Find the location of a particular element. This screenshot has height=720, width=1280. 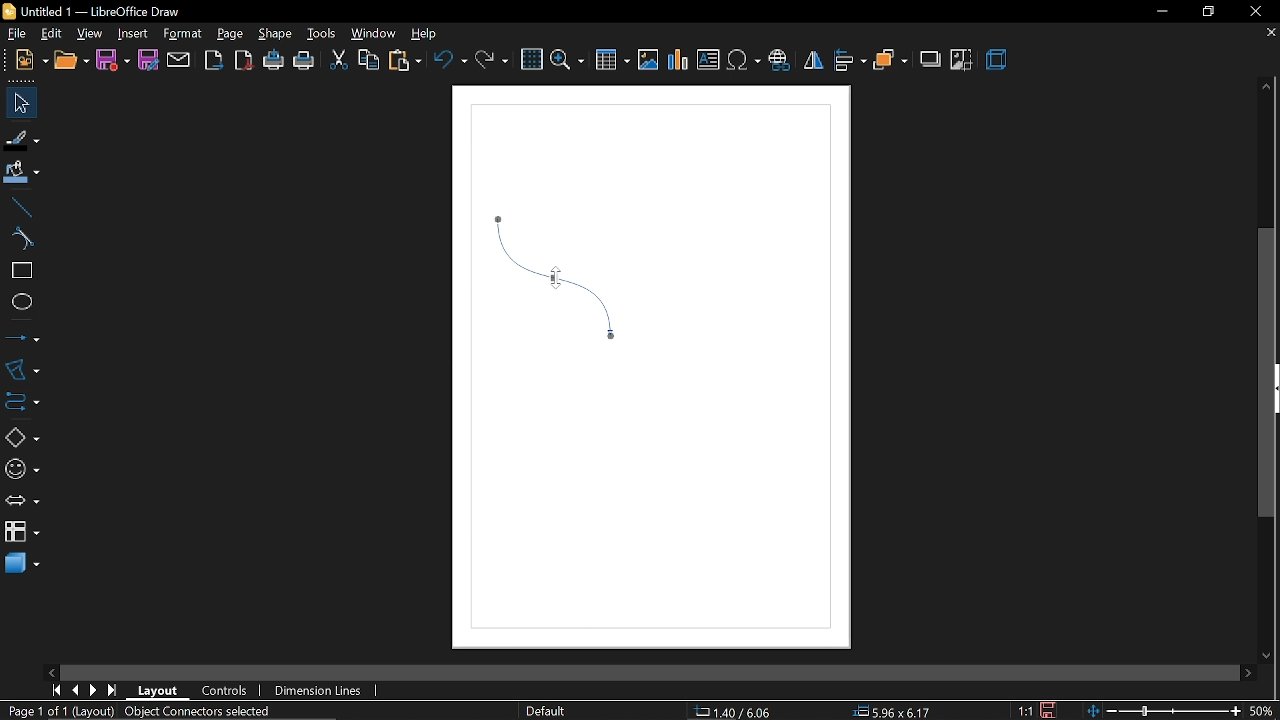

3d shapes is located at coordinates (21, 566).